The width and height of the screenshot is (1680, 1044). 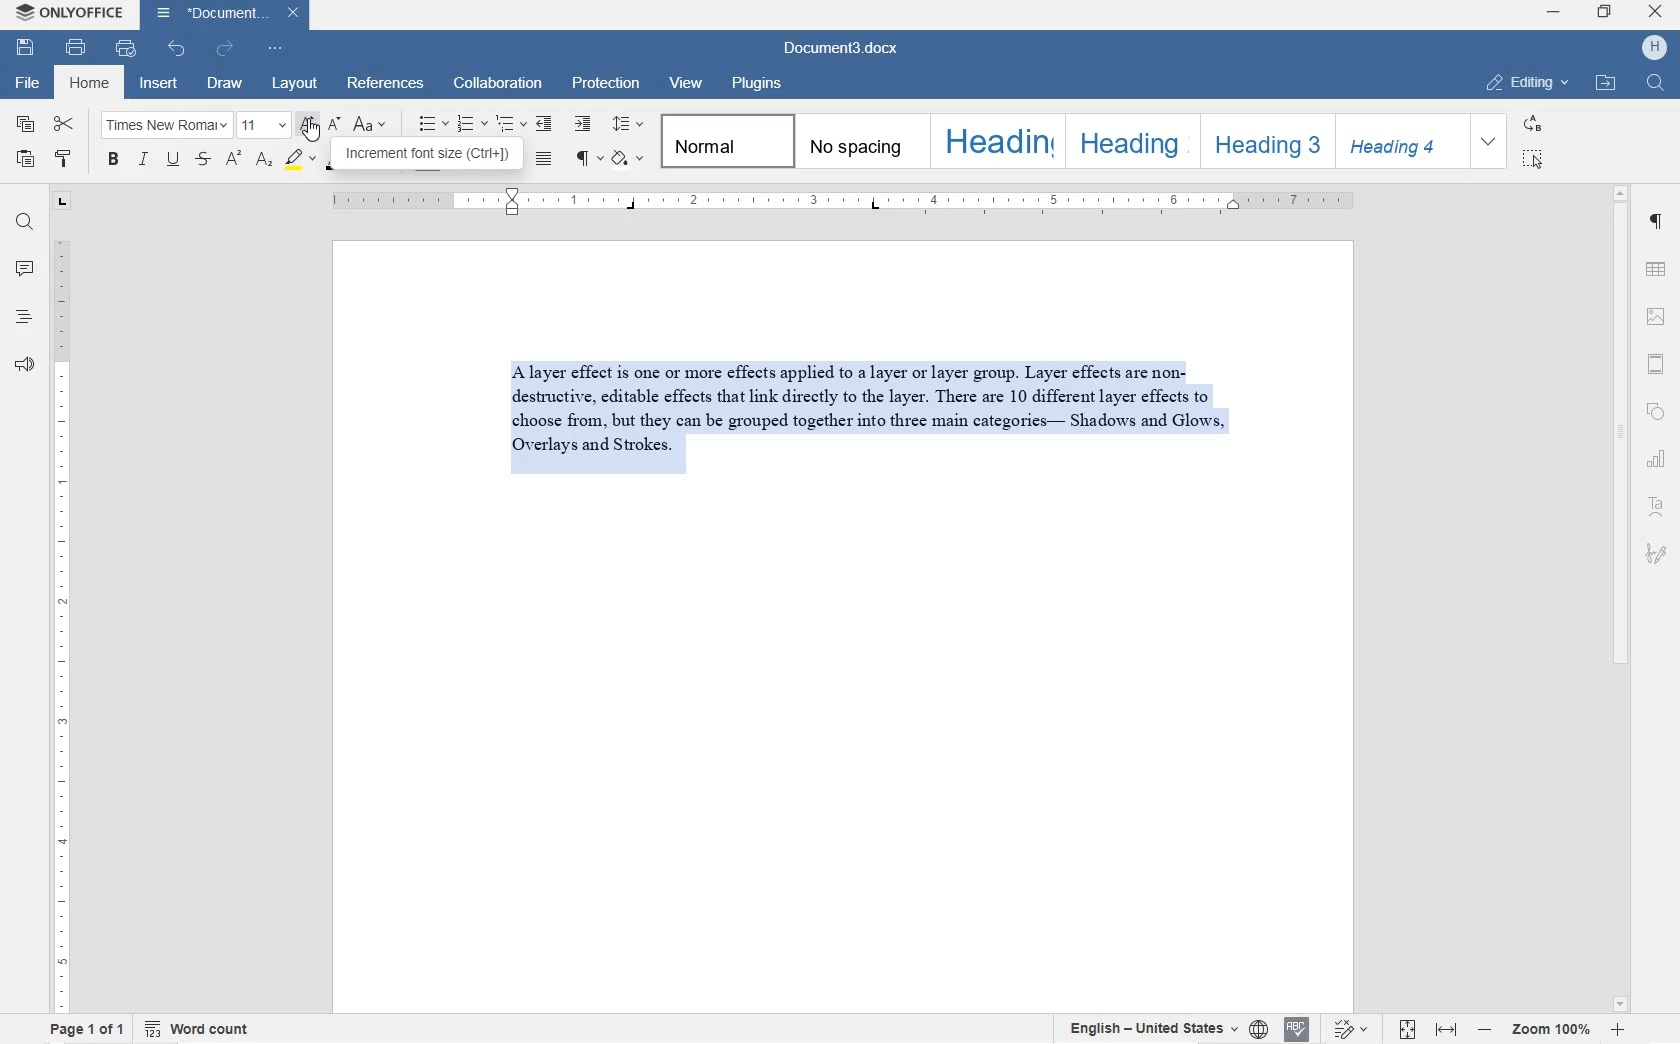 I want to click on Document3.docx, so click(x=837, y=51).